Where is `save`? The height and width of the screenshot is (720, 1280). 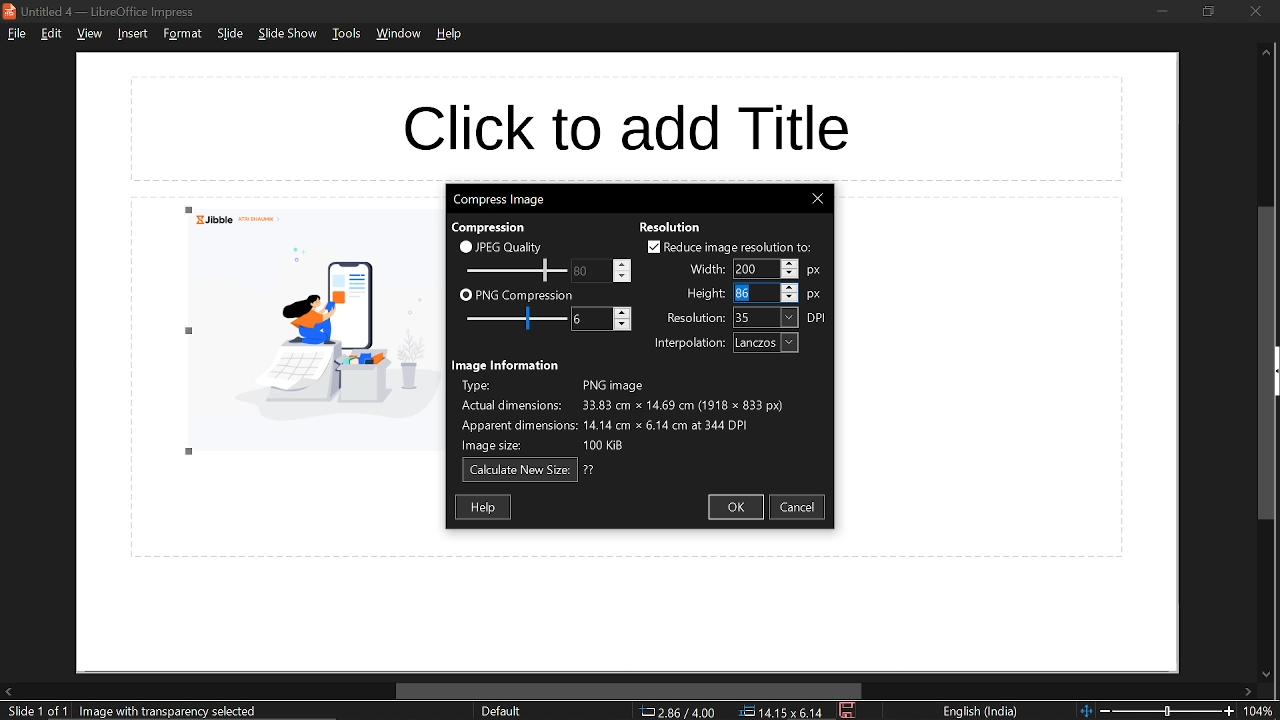
save is located at coordinates (849, 711).